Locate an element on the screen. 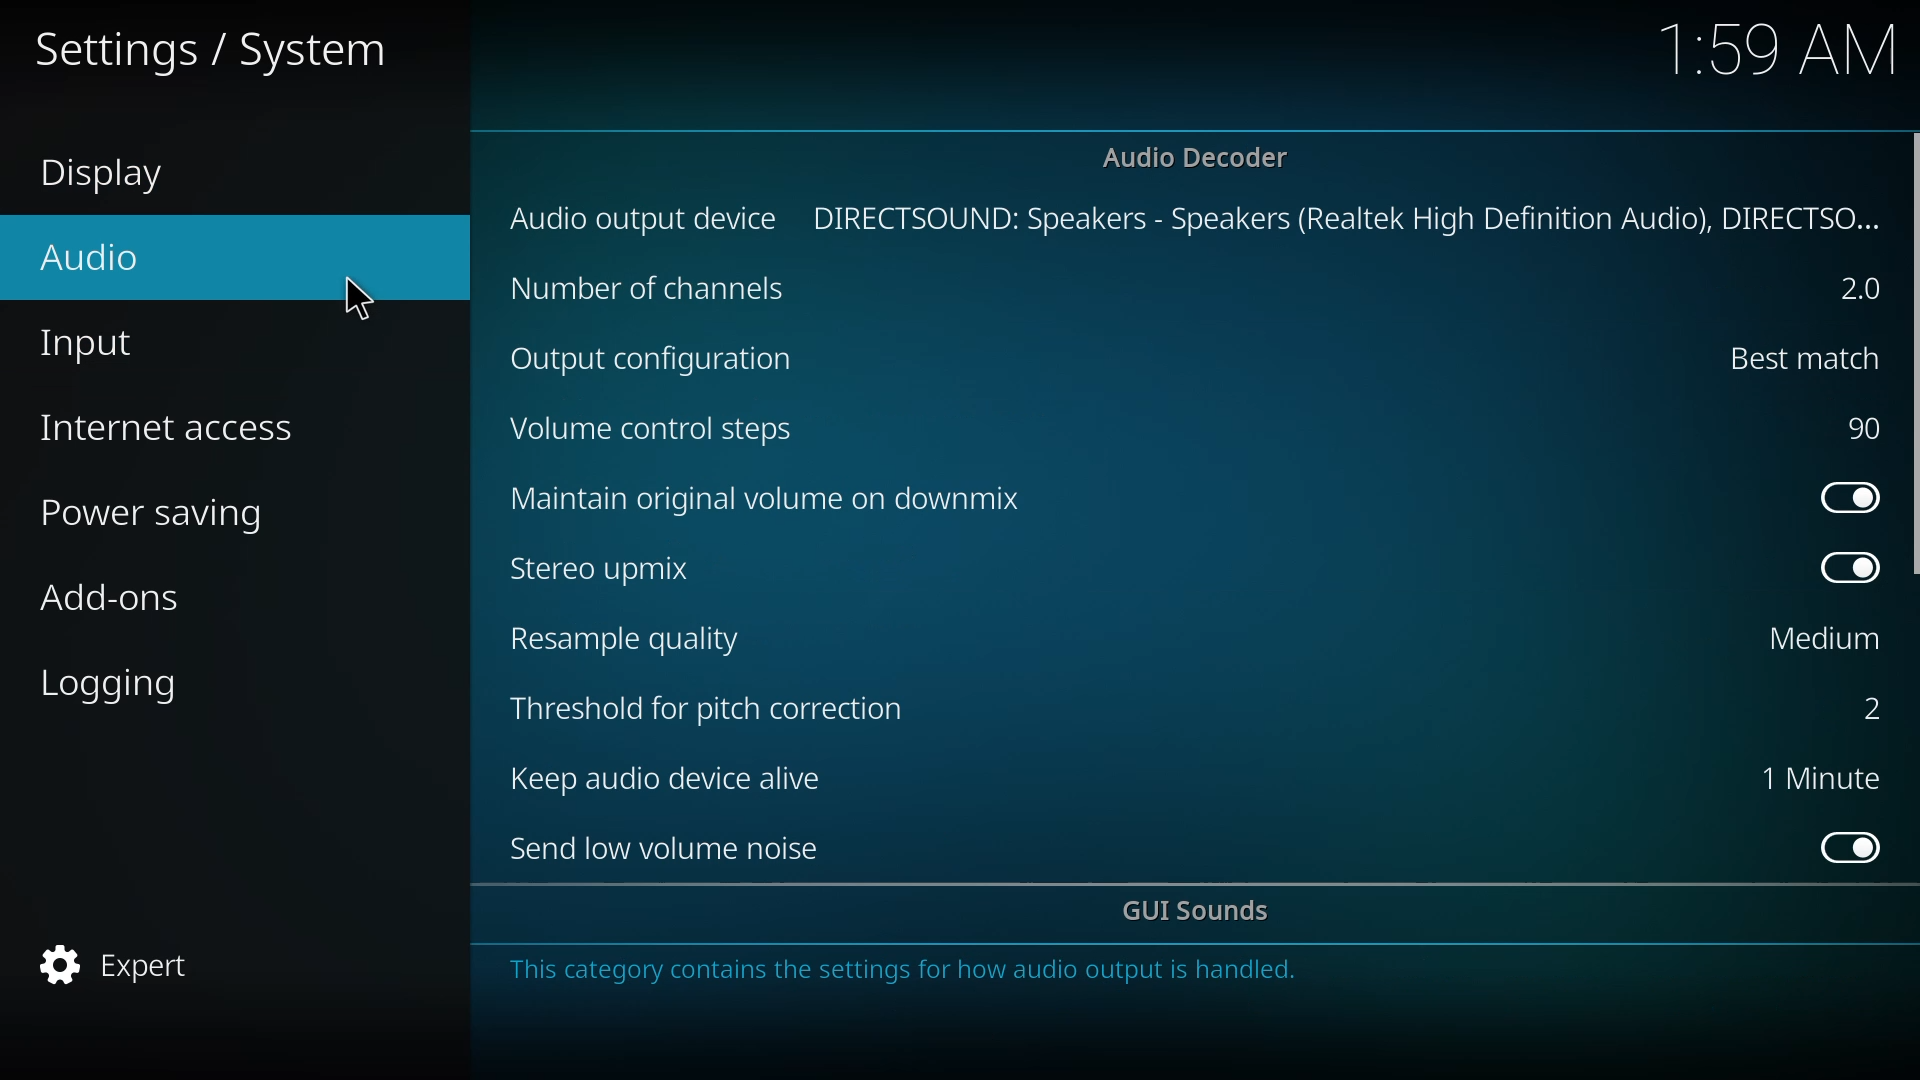 The height and width of the screenshot is (1080, 1920). 1 min is located at coordinates (1820, 780).